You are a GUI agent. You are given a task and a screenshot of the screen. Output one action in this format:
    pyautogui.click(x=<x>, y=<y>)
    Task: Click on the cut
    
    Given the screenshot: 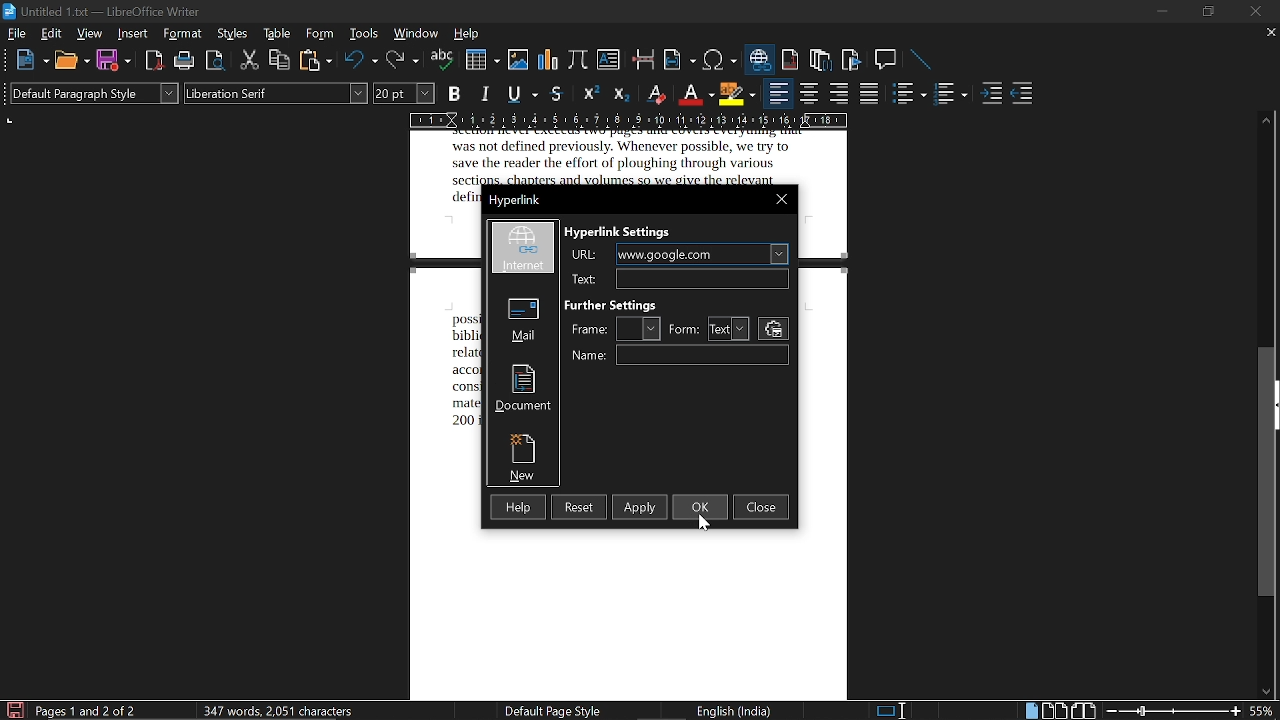 What is the action you would take?
    pyautogui.click(x=250, y=60)
    